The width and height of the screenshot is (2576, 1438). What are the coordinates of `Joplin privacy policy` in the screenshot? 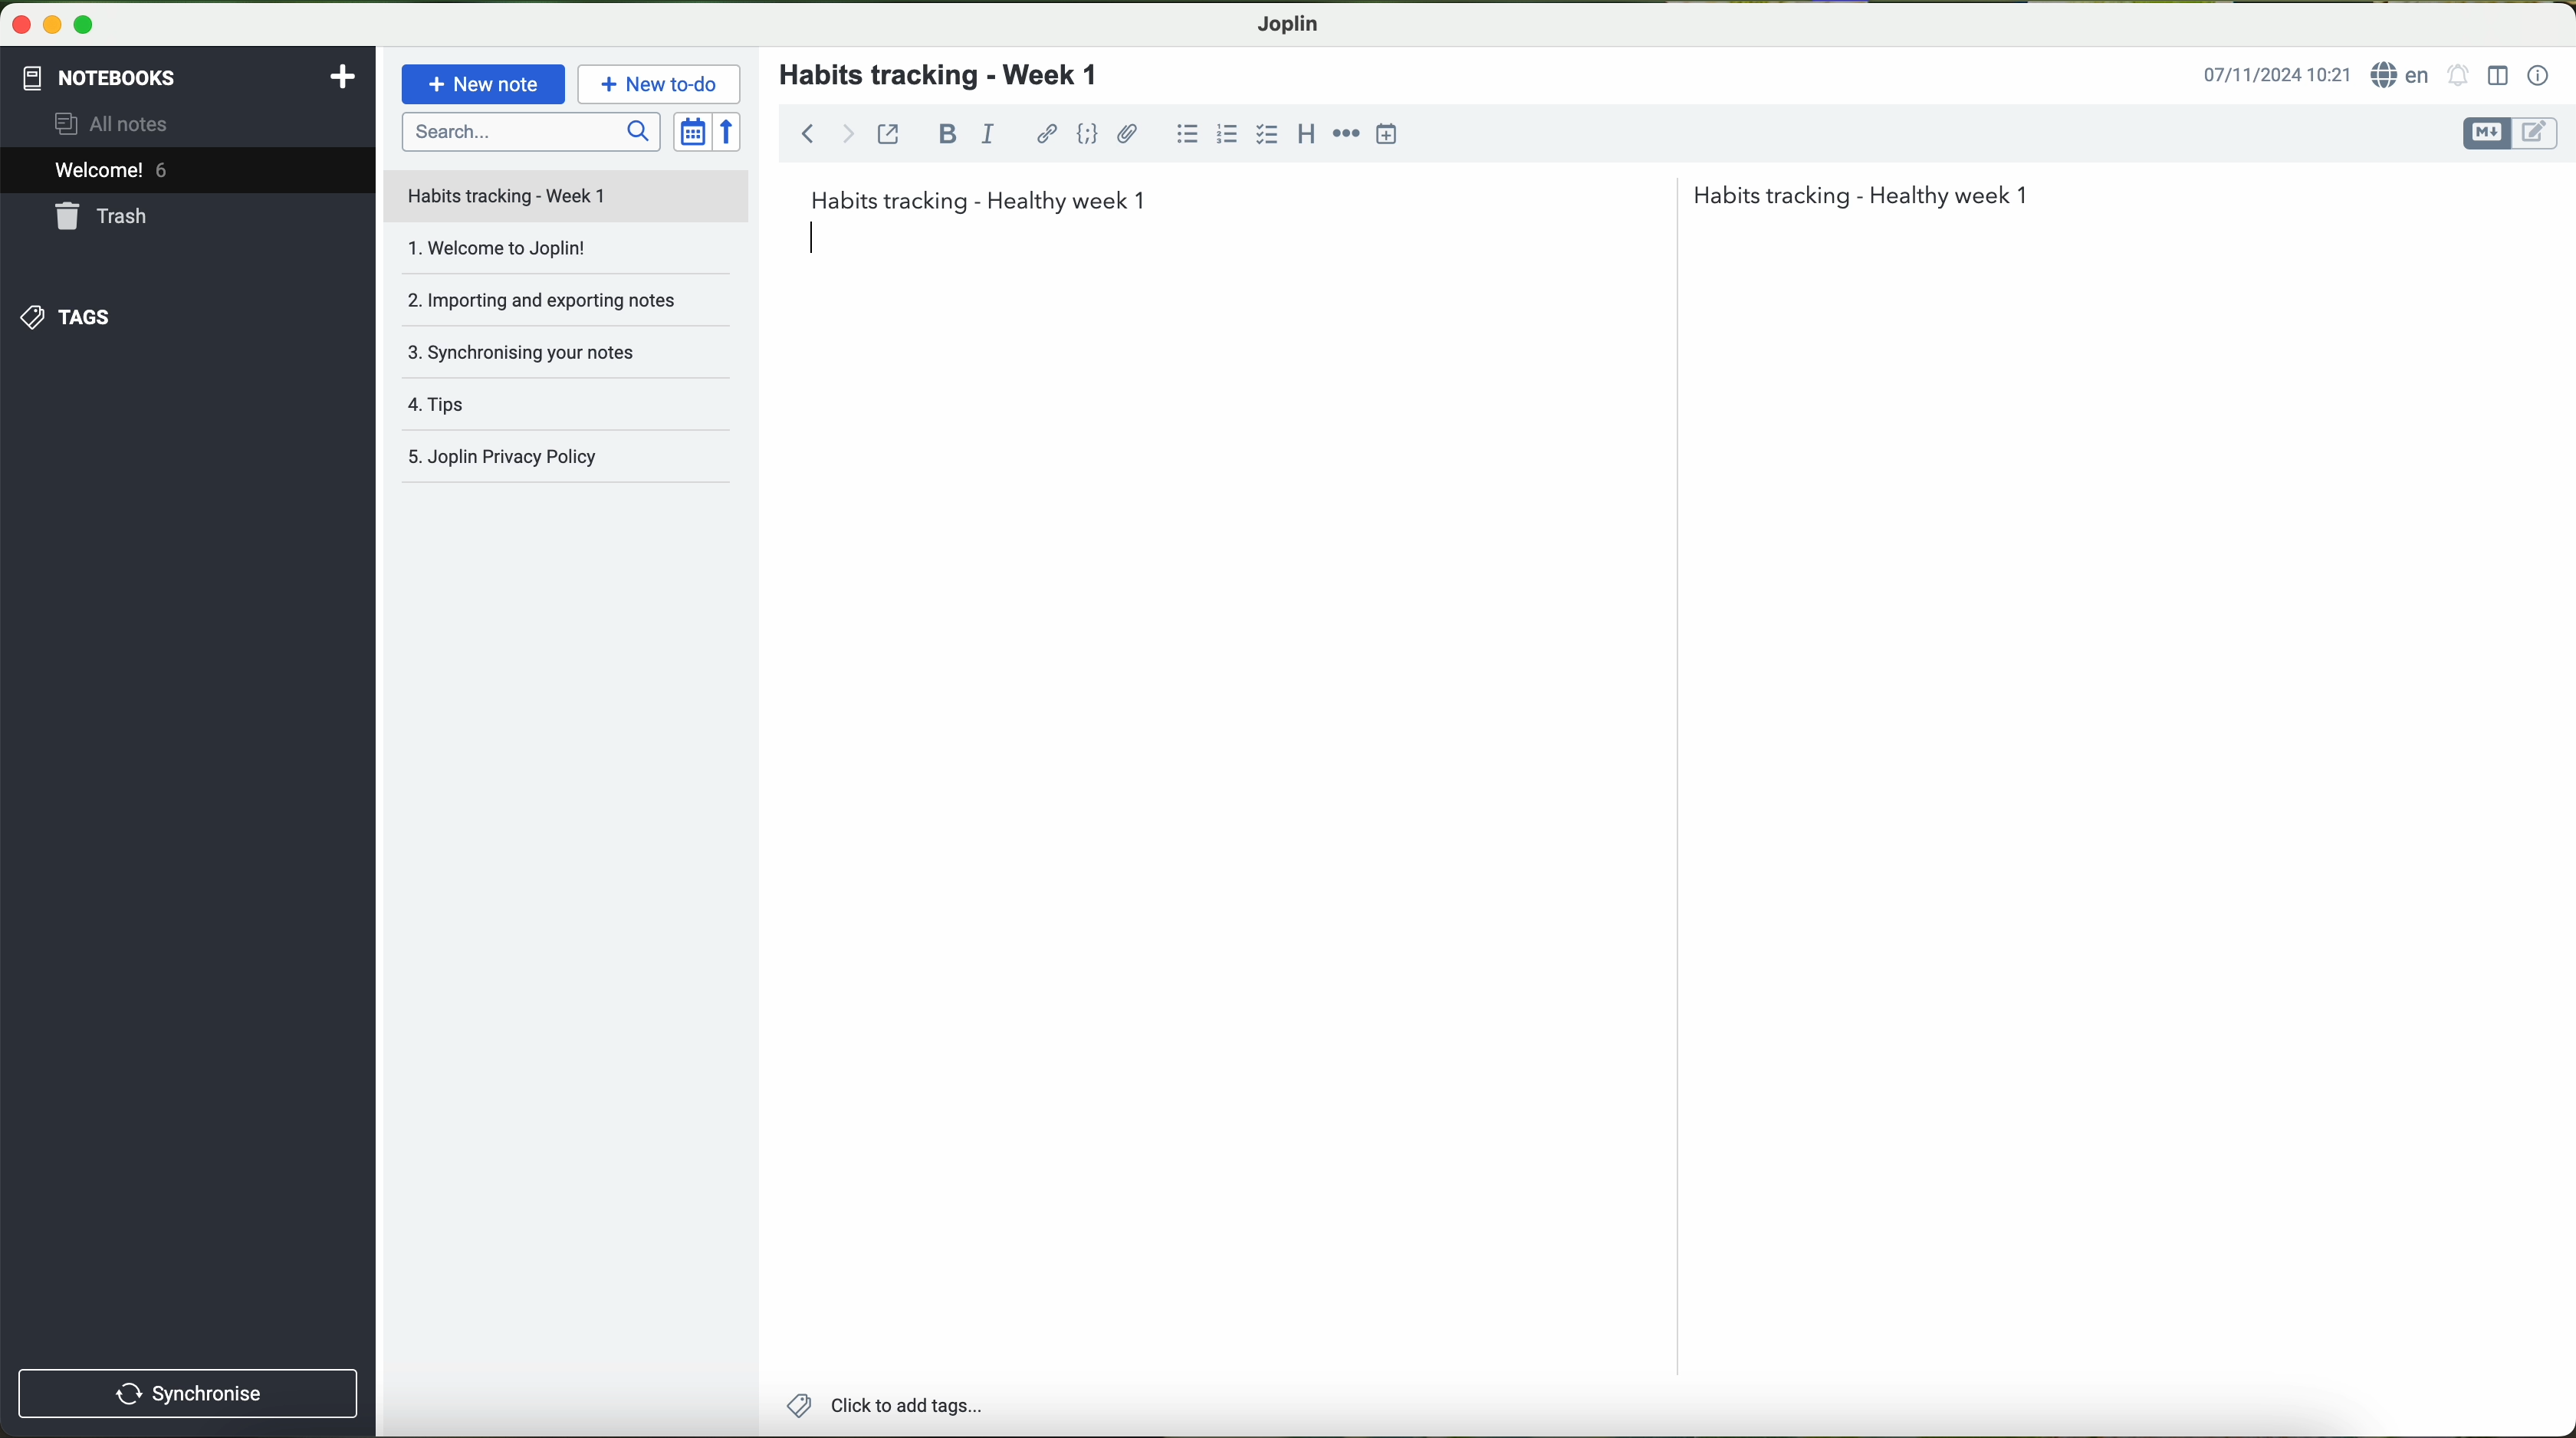 It's located at (568, 460).